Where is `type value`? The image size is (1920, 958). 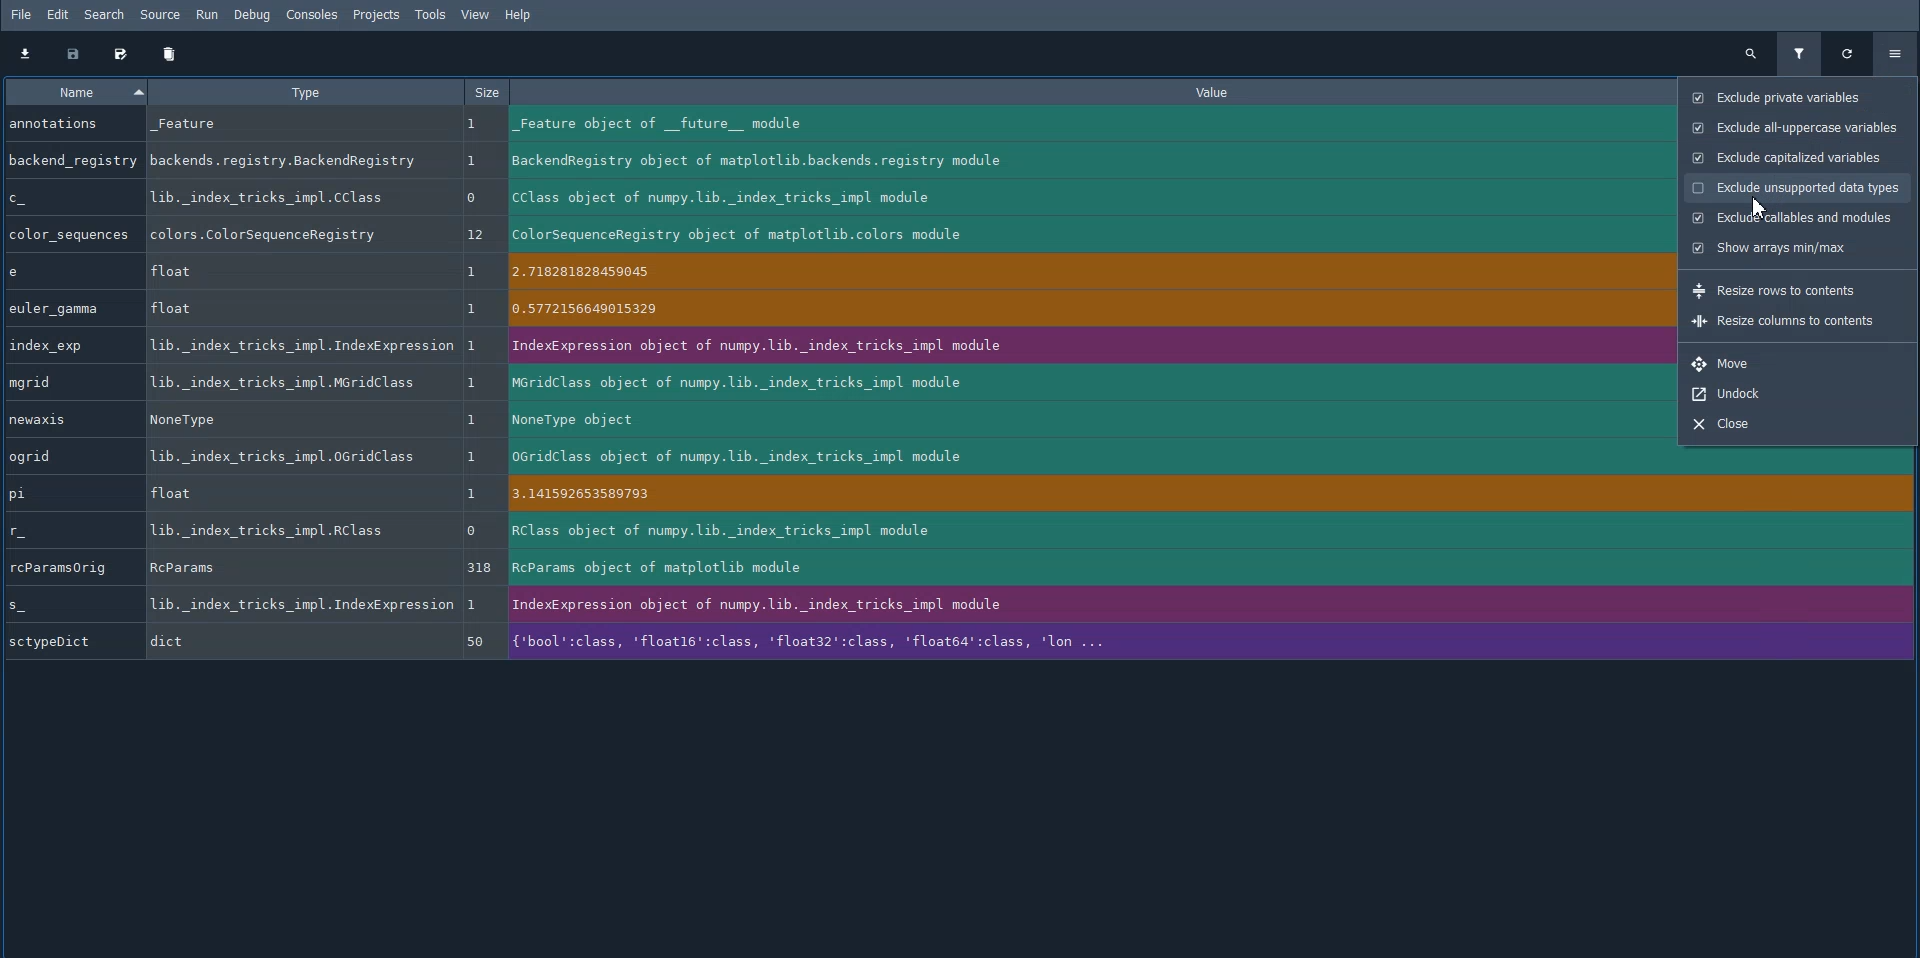
type value is located at coordinates (281, 383).